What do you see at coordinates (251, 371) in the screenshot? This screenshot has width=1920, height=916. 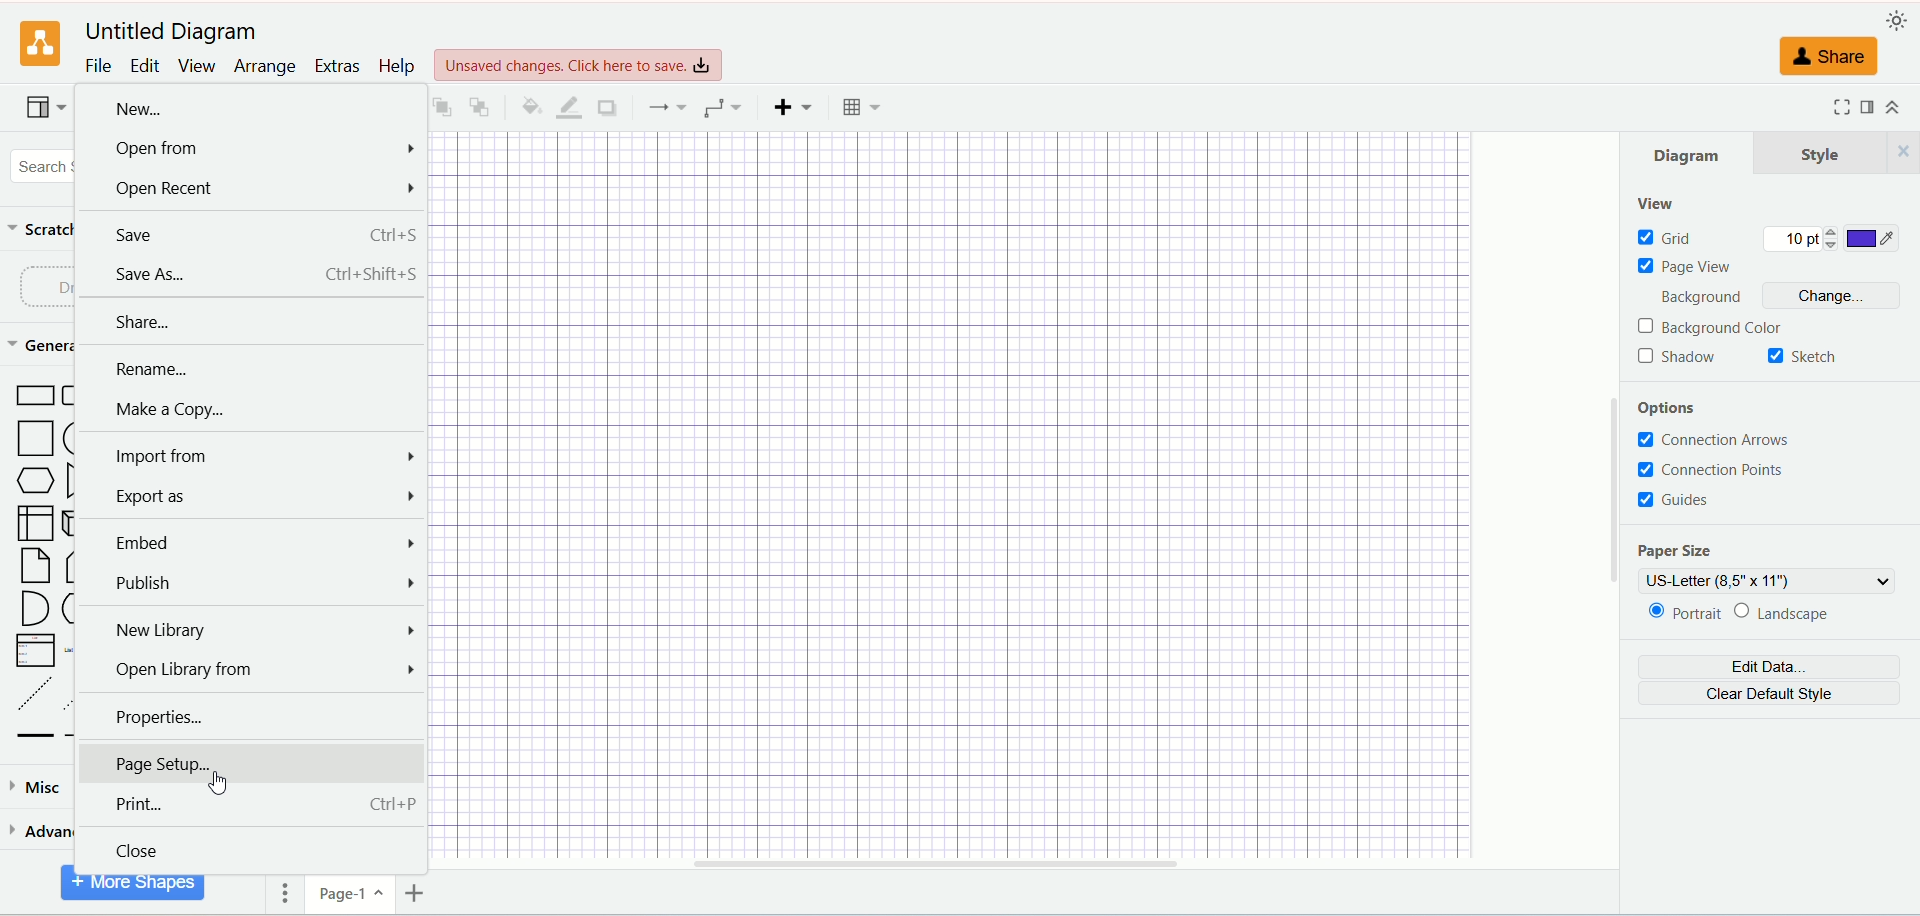 I see `rename` at bounding box center [251, 371].